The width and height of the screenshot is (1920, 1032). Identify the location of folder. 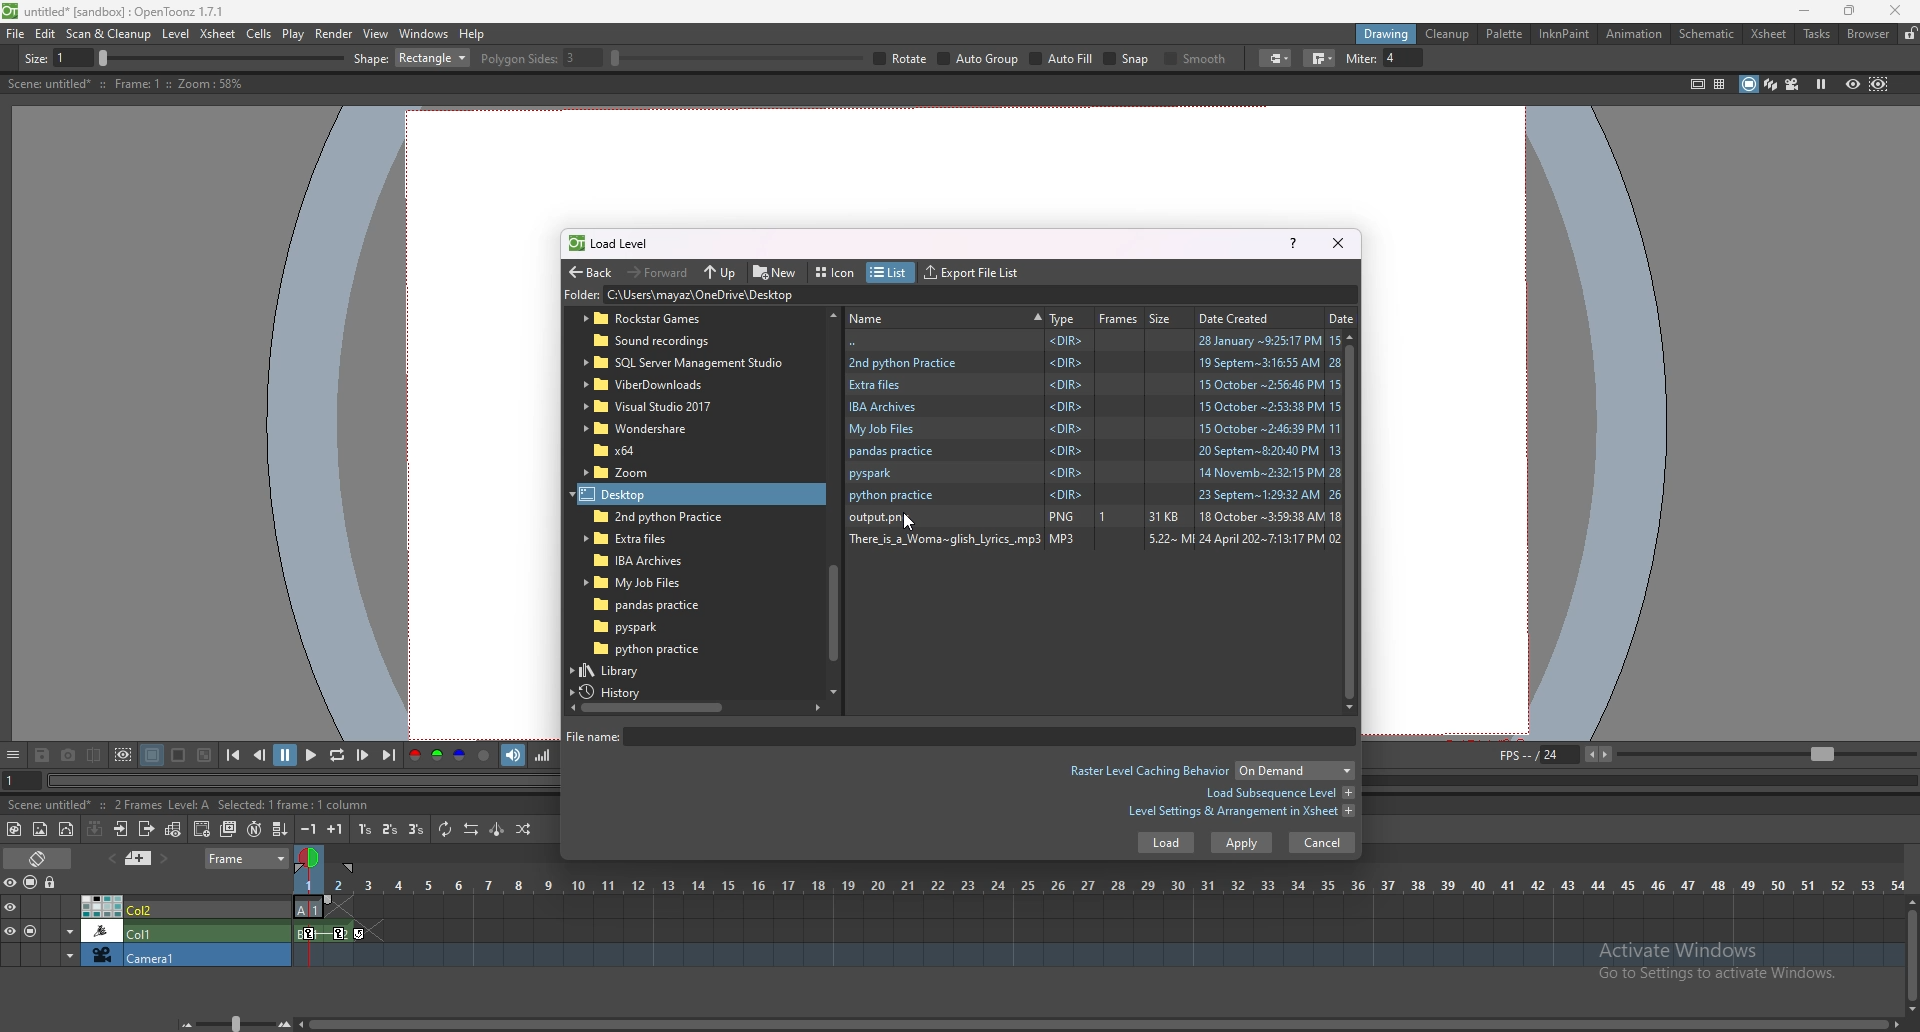
(643, 538).